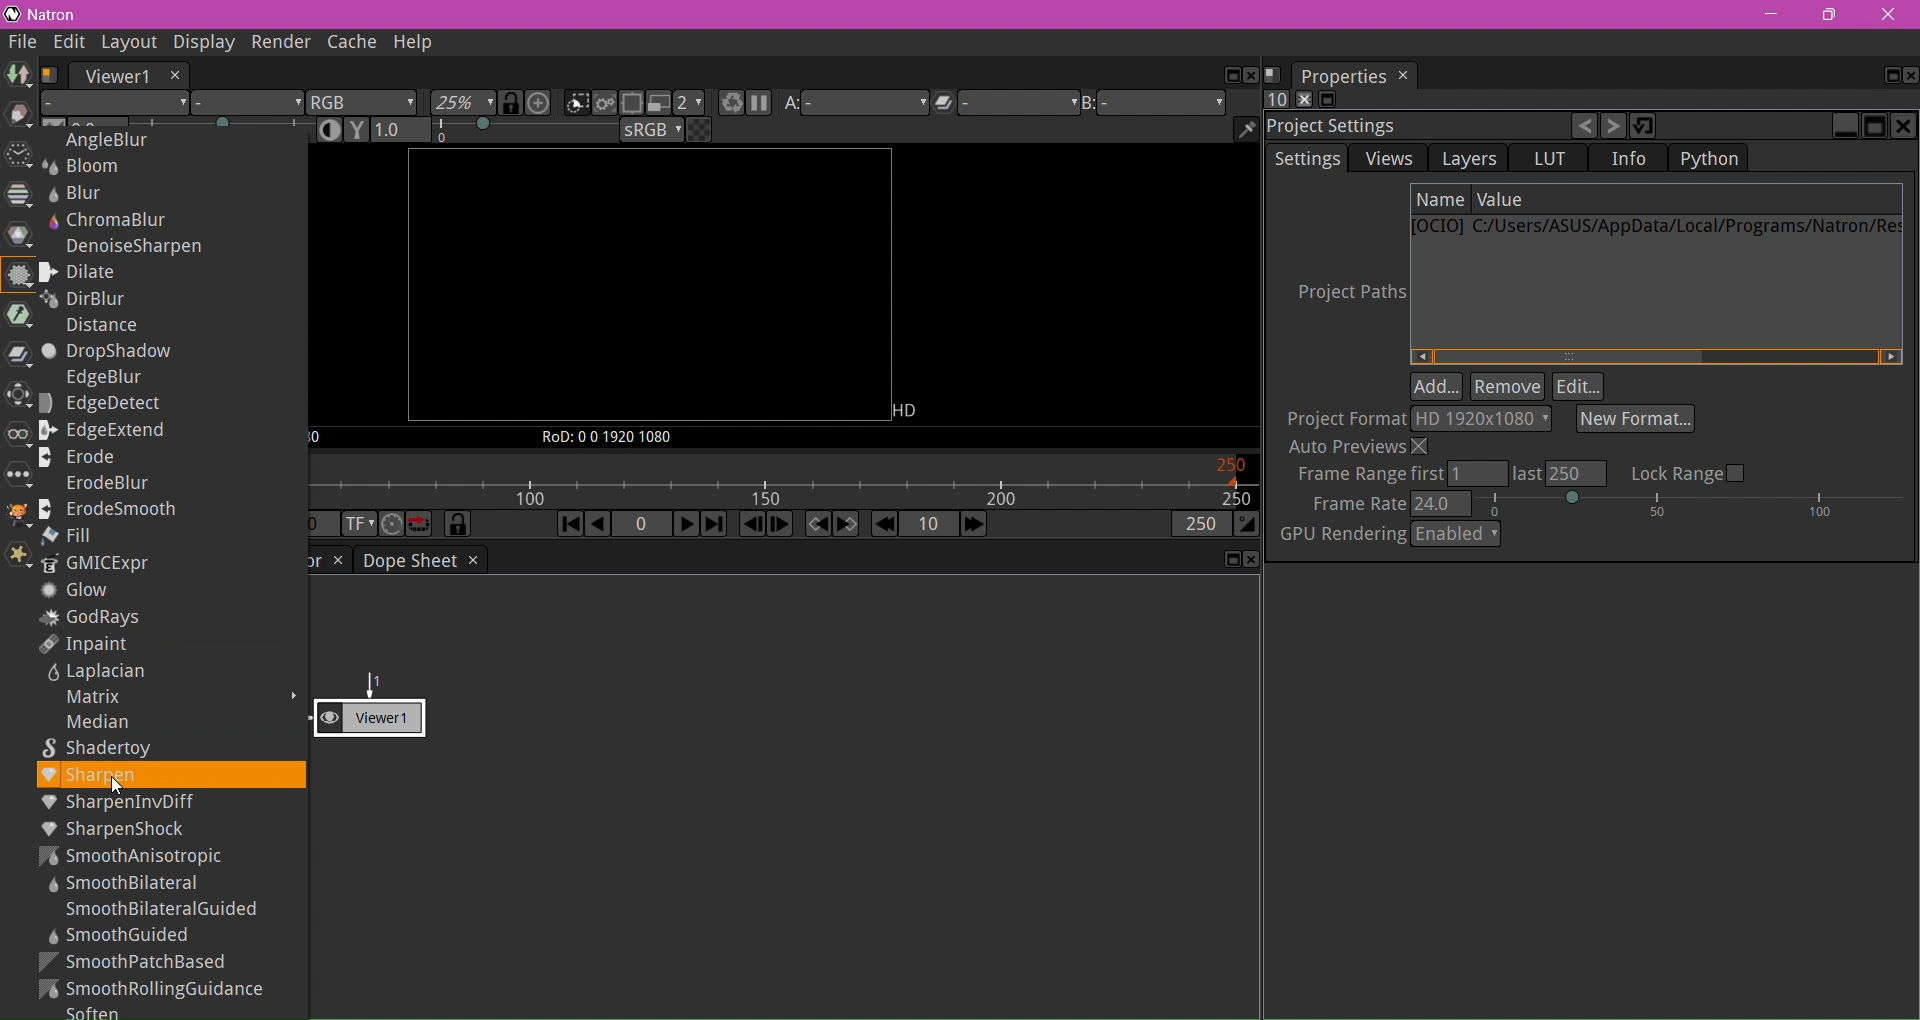 This screenshot has height=1020, width=1920. I want to click on Time, so click(17, 157).